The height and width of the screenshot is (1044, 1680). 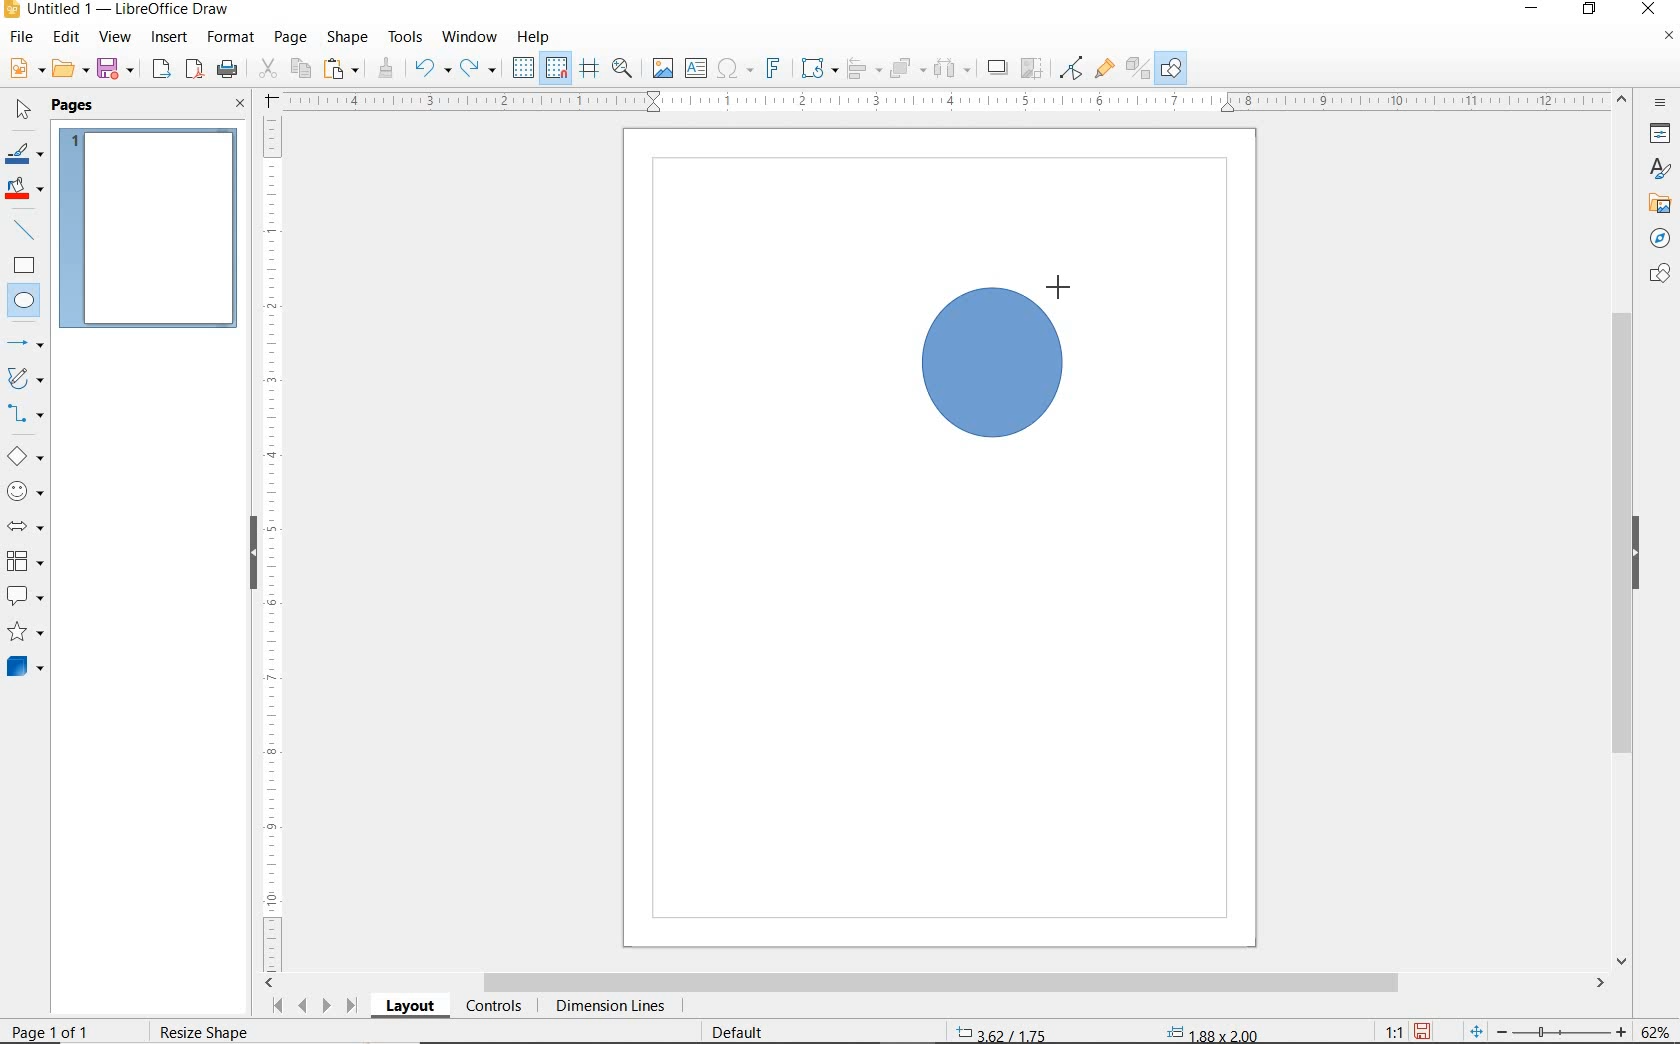 I want to click on TOGGLE EXTRUSION, so click(x=1138, y=70).